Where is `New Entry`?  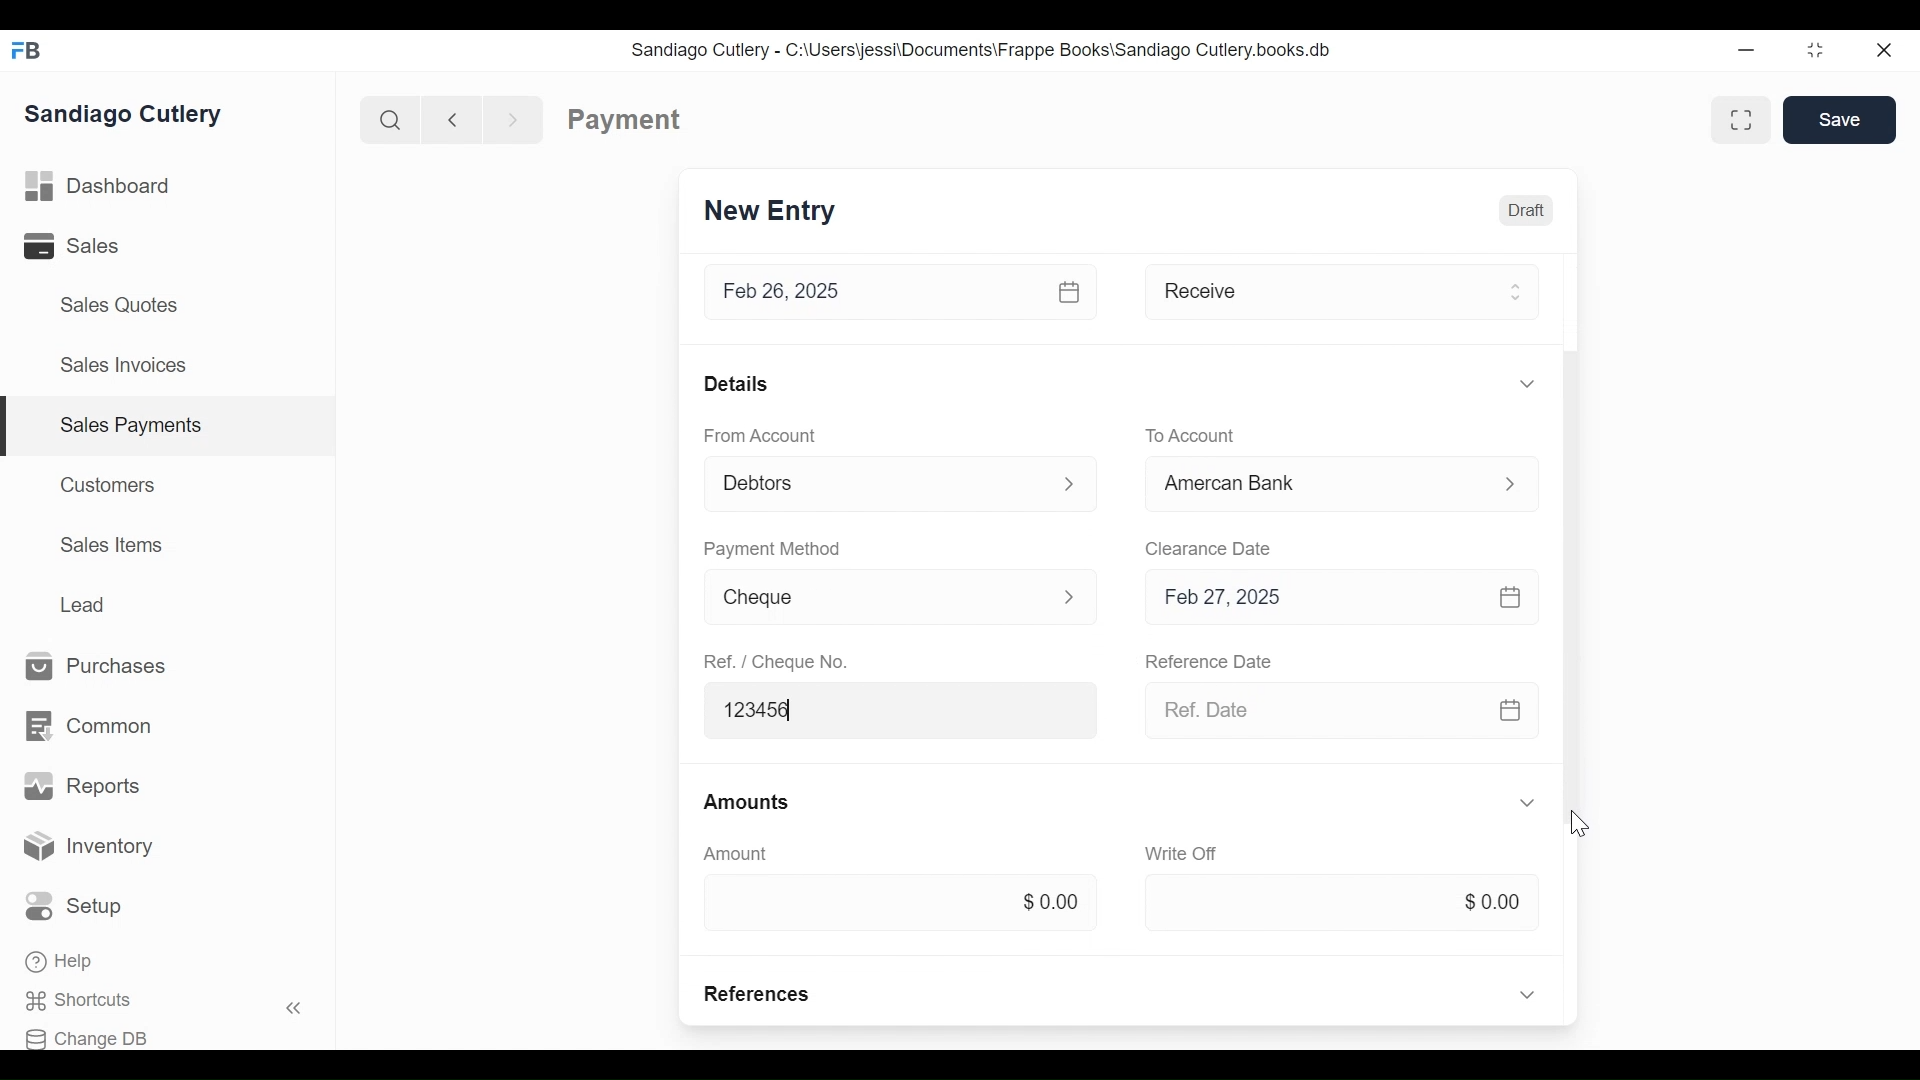 New Entry is located at coordinates (770, 212).